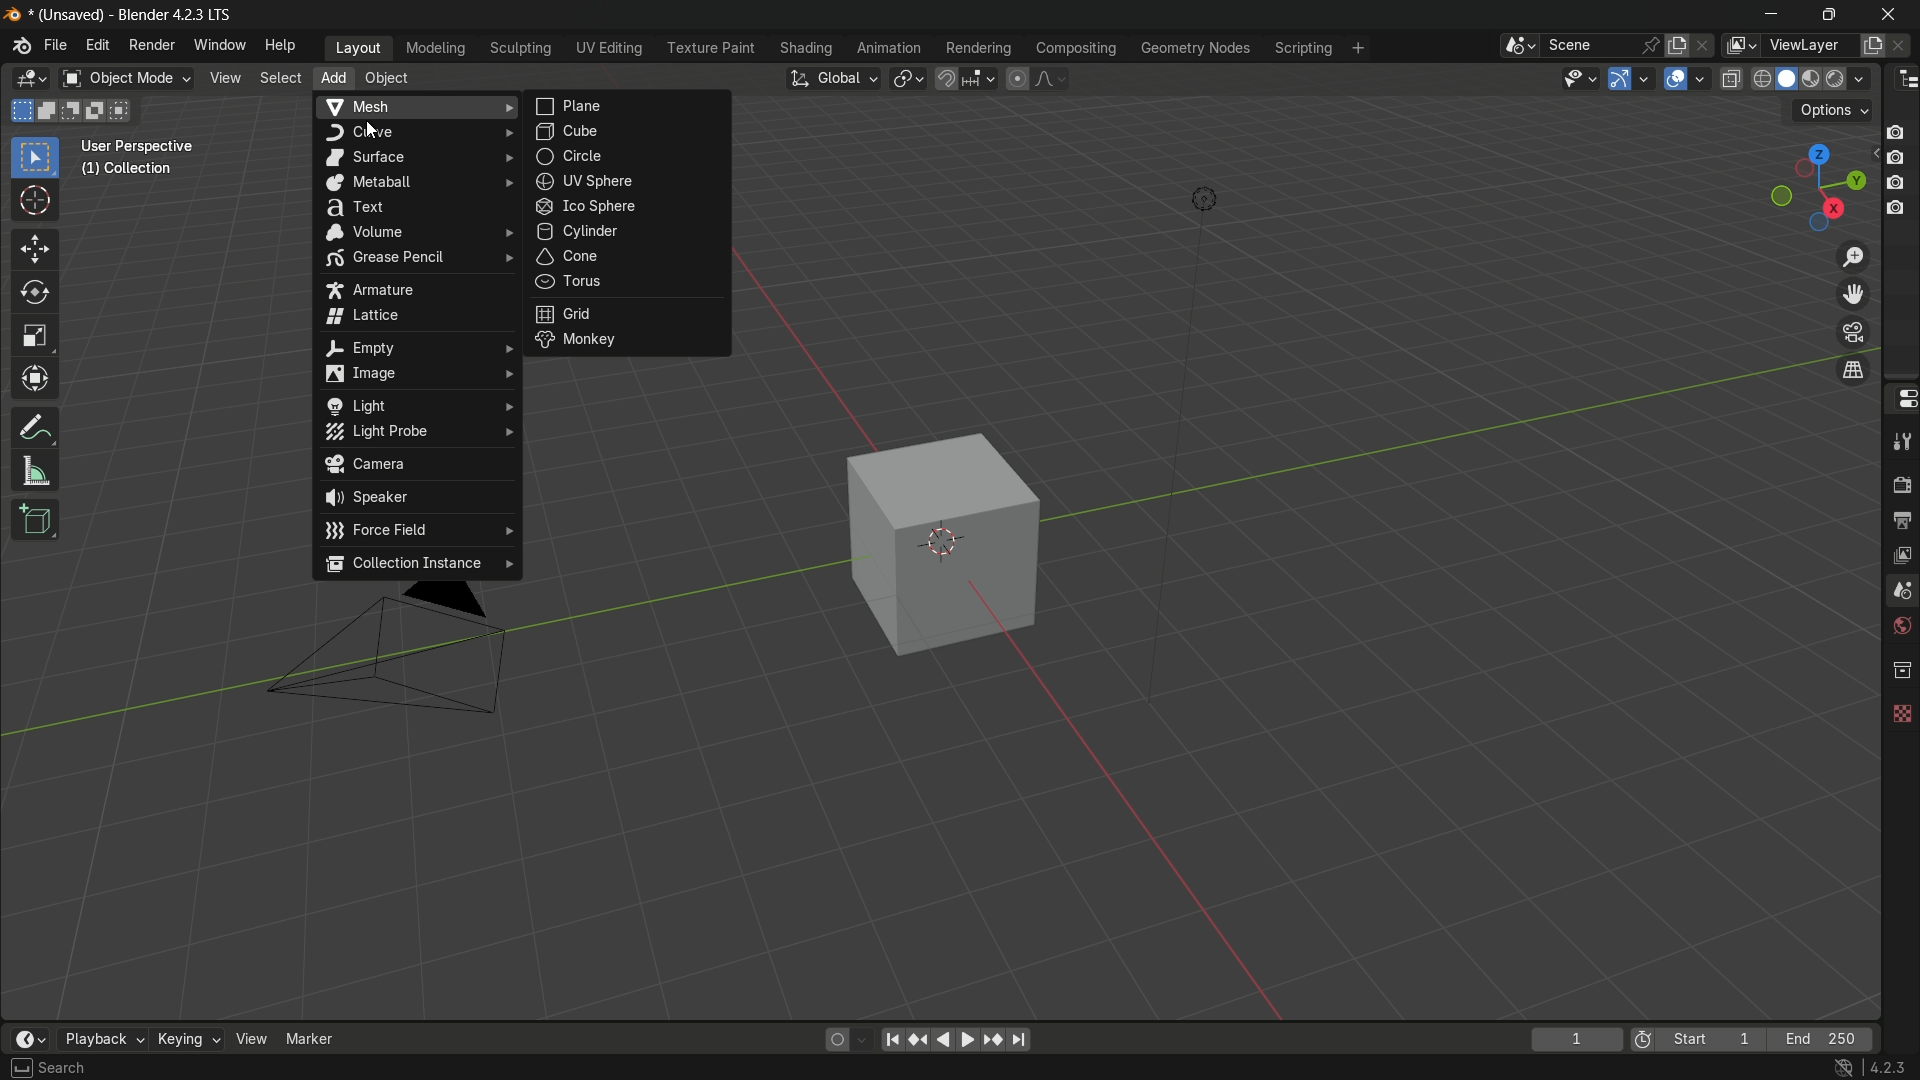 This screenshot has width=1920, height=1080. What do you see at coordinates (1577, 1038) in the screenshot?
I see `current frame` at bounding box center [1577, 1038].